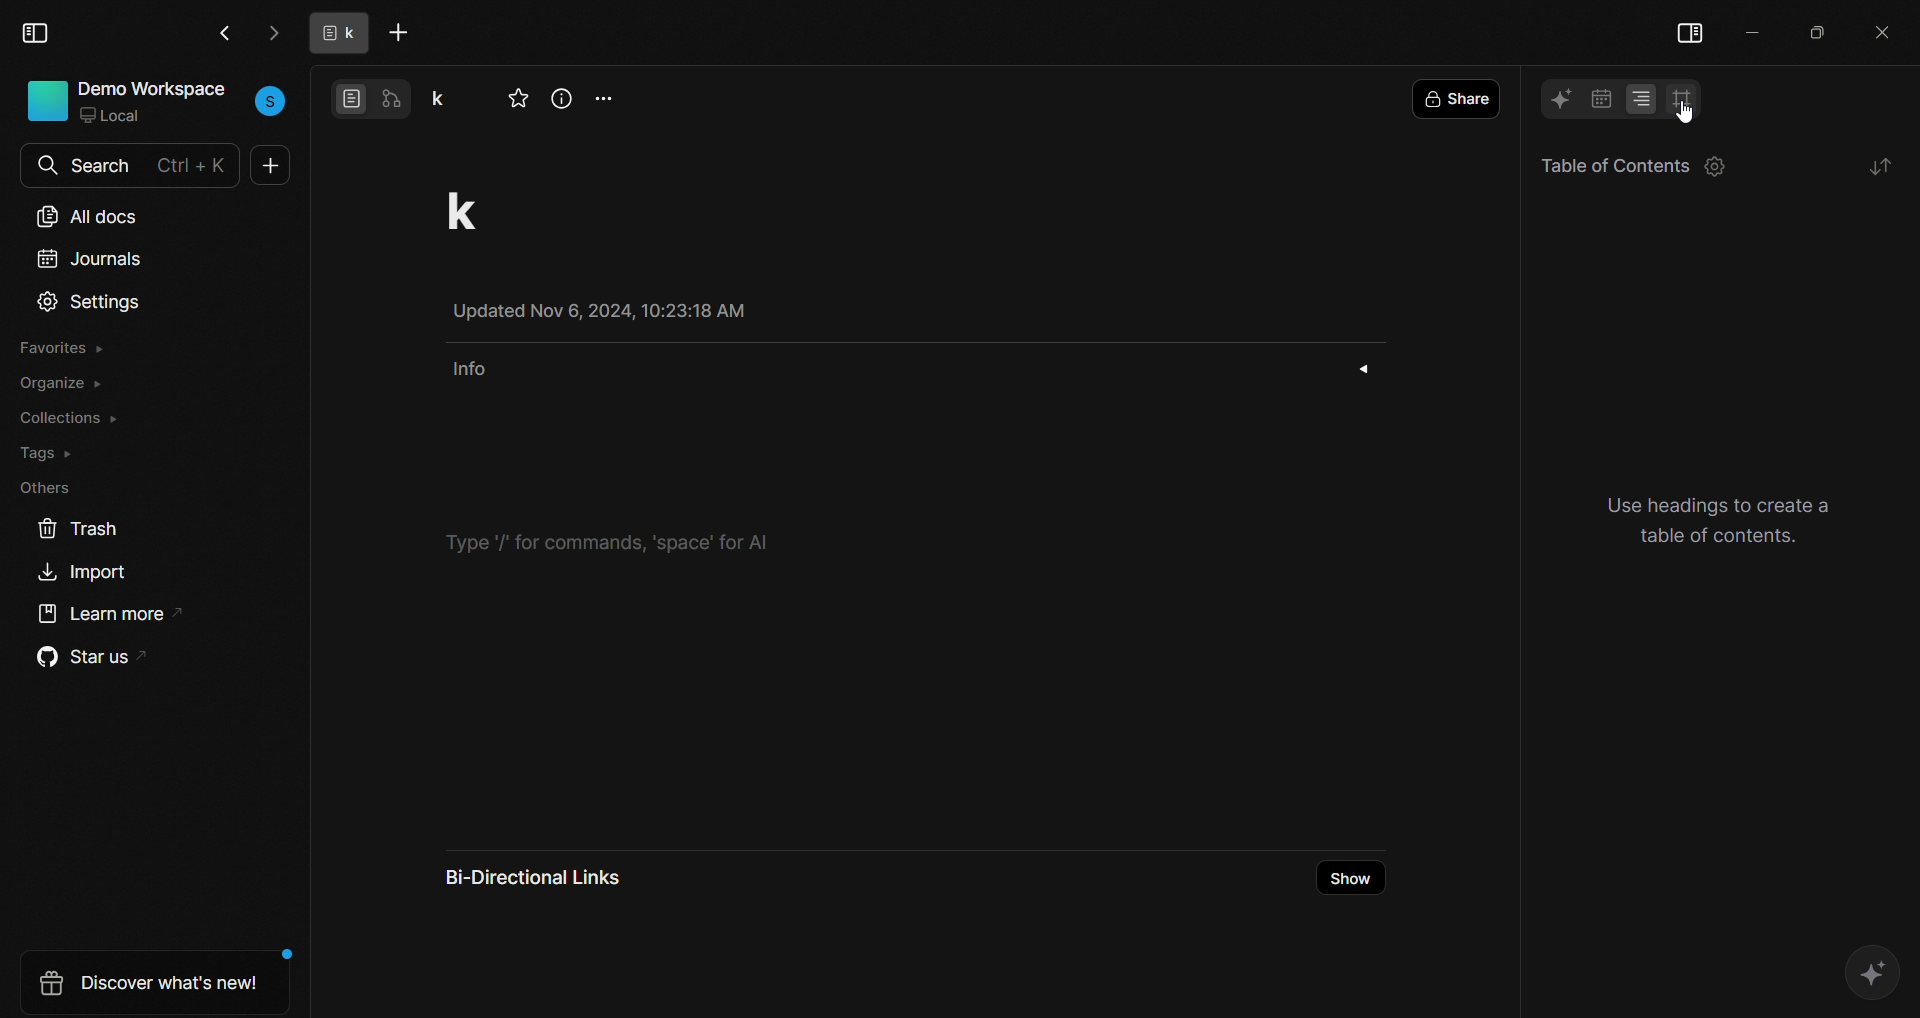  I want to click on close, so click(1883, 29).